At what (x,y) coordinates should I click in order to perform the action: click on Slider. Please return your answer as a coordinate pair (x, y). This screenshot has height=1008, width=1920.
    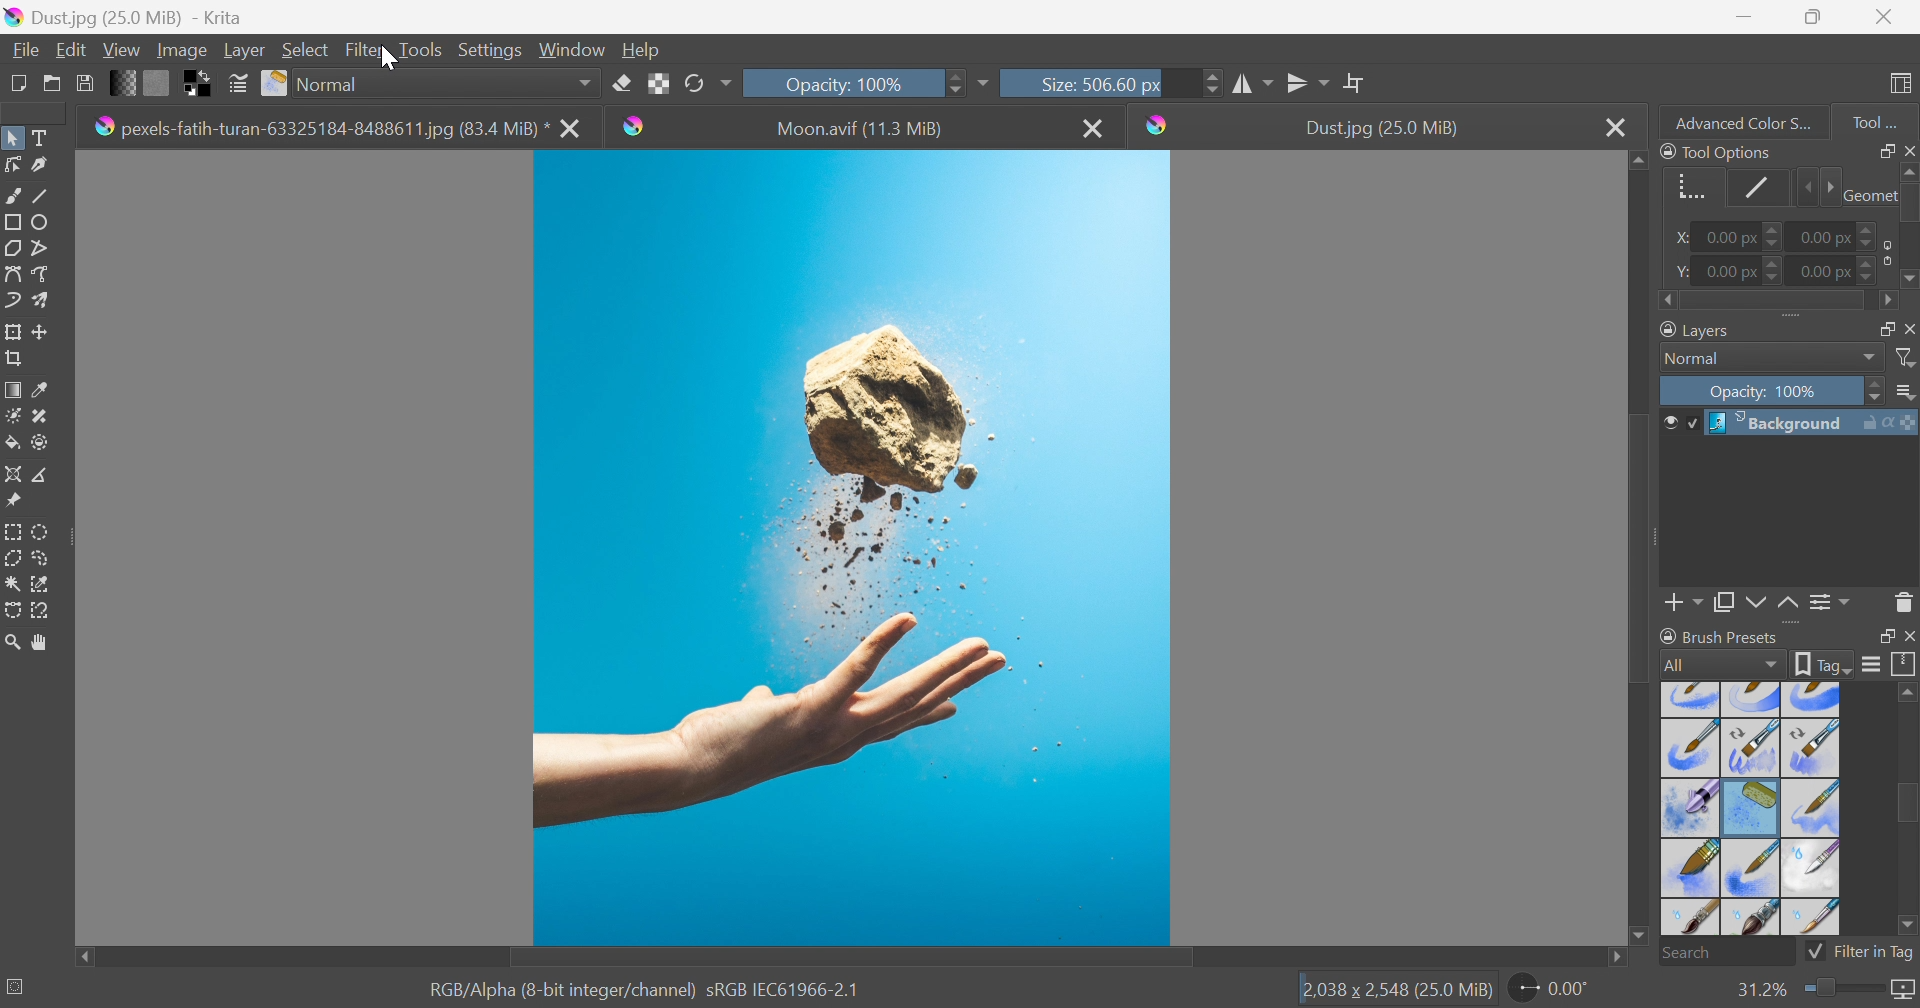
    Looking at the image, I should click on (1212, 82).